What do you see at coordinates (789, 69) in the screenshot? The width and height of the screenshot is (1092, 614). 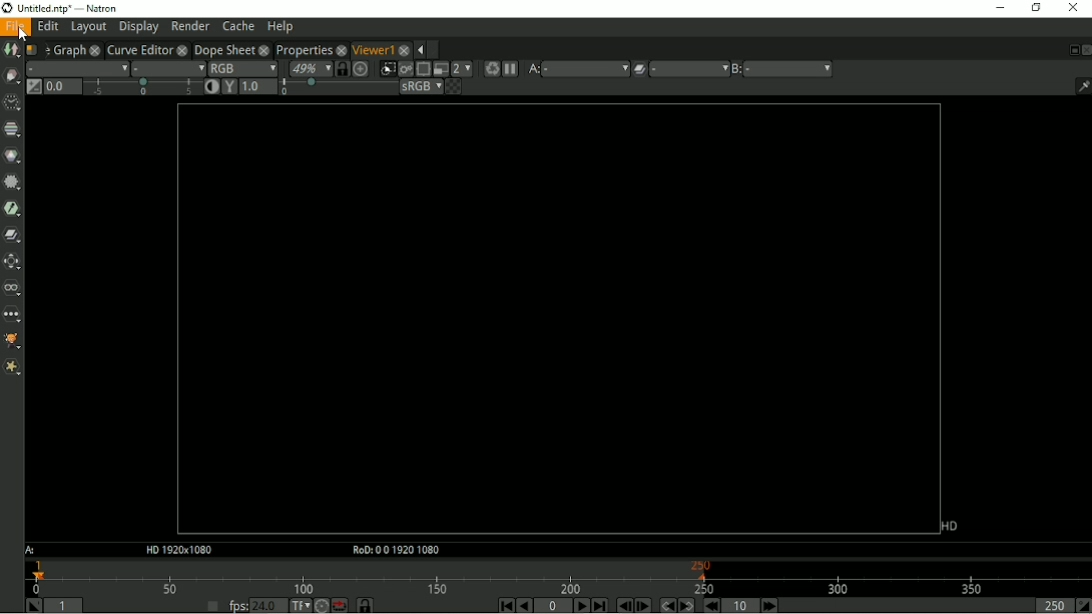 I see `b menu` at bounding box center [789, 69].